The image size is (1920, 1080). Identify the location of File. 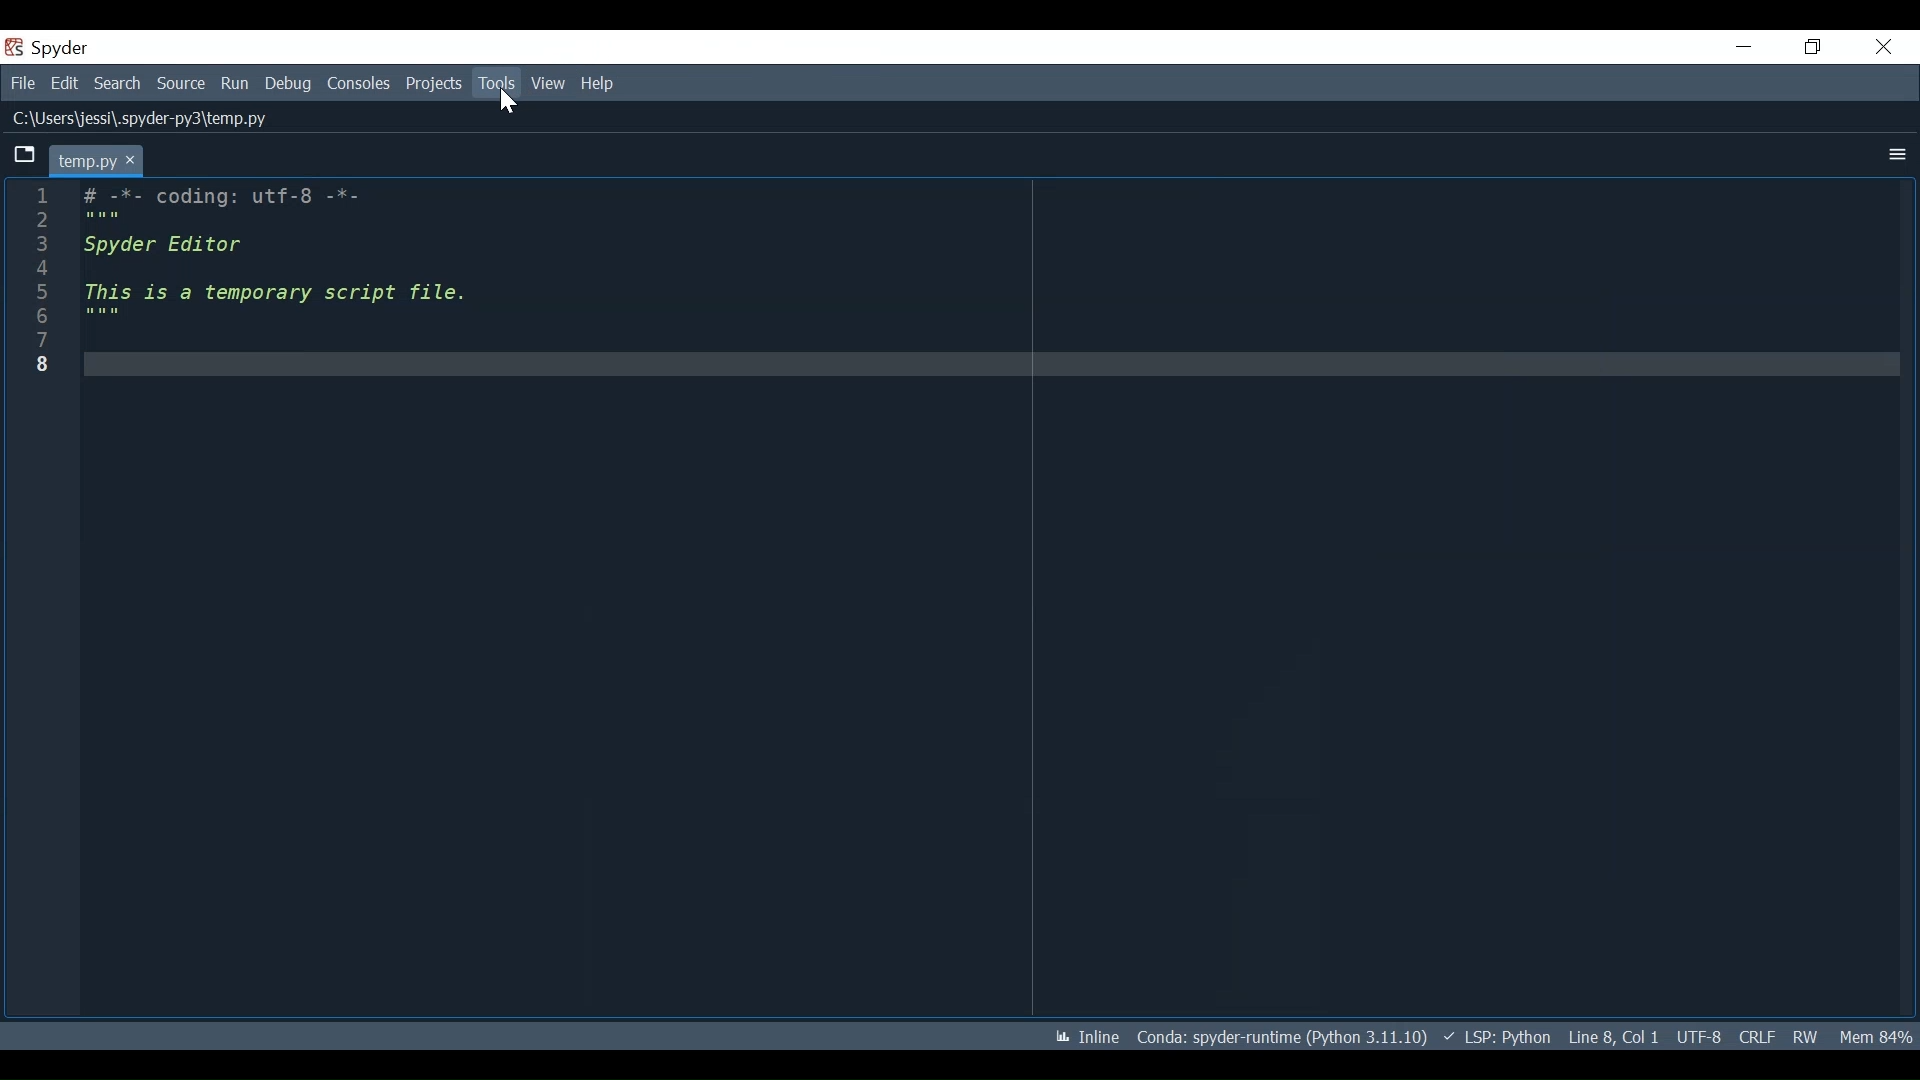
(25, 85).